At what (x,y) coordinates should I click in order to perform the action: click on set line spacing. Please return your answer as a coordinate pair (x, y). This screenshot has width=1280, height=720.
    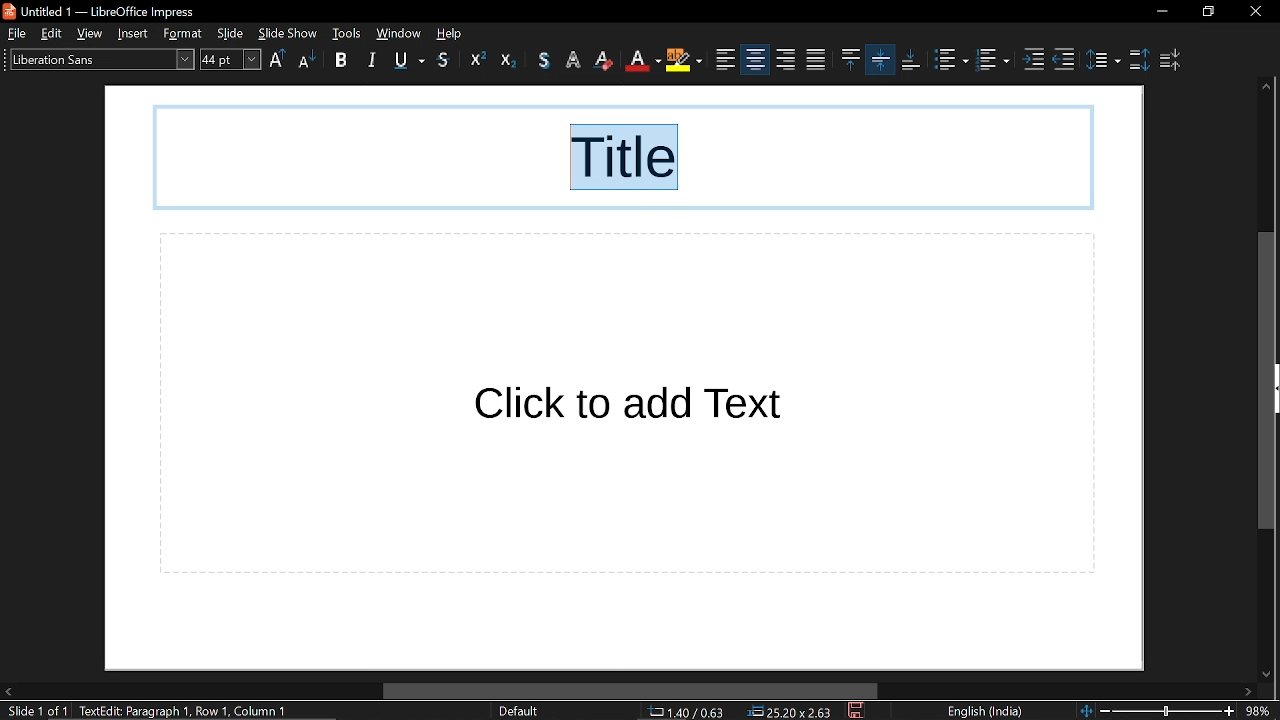
    Looking at the image, I should click on (1103, 58).